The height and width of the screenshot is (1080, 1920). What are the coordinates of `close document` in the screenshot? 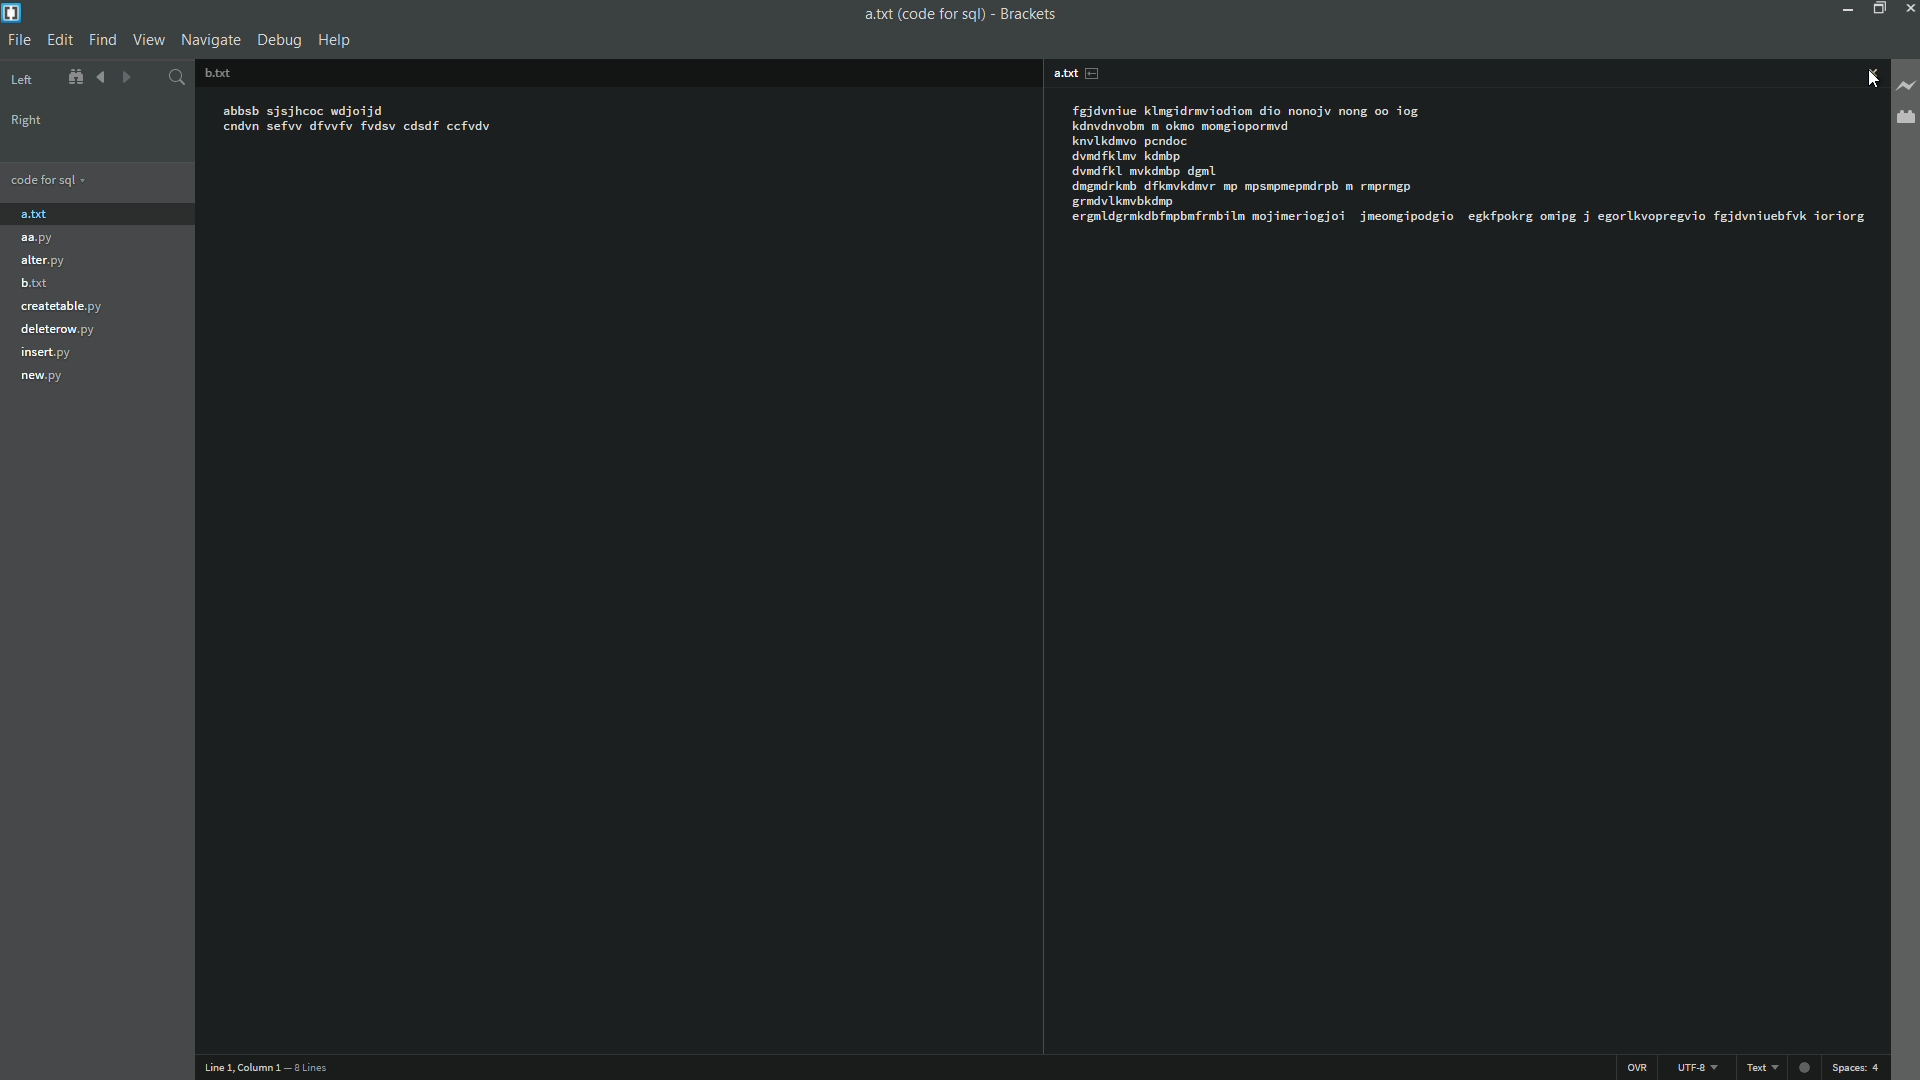 It's located at (1874, 73).